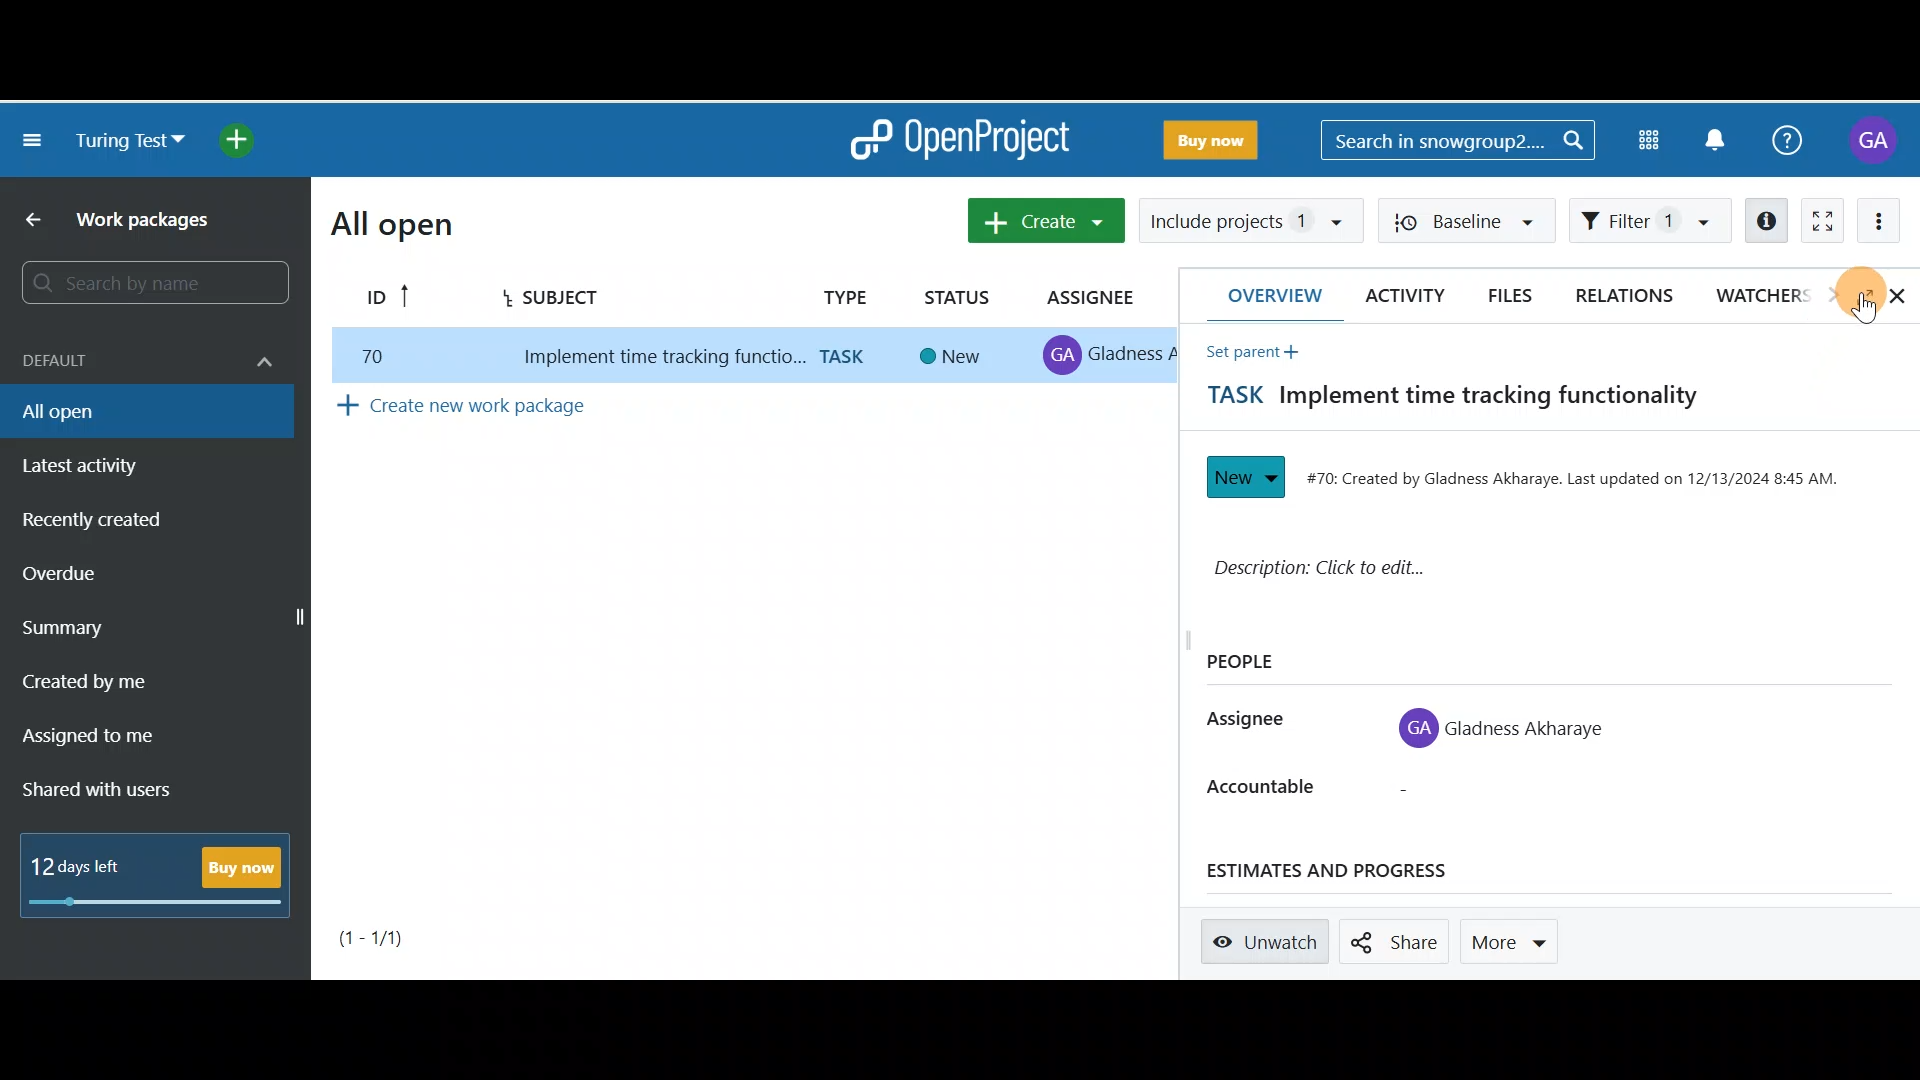  What do you see at coordinates (373, 935) in the screenshot?
I see `(1-1)/1` at bounding box center [373, 935].